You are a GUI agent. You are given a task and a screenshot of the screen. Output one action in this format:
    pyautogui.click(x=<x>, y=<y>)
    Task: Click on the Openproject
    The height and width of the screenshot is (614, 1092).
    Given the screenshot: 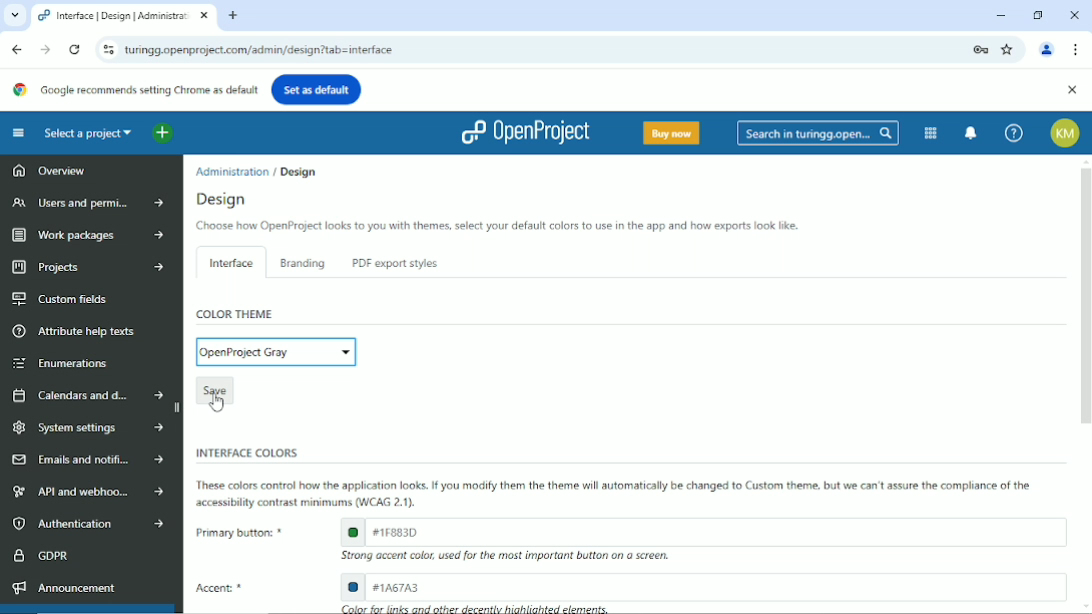 What is the action you would take?
    pyautogui.click(x=524, y=132)
    